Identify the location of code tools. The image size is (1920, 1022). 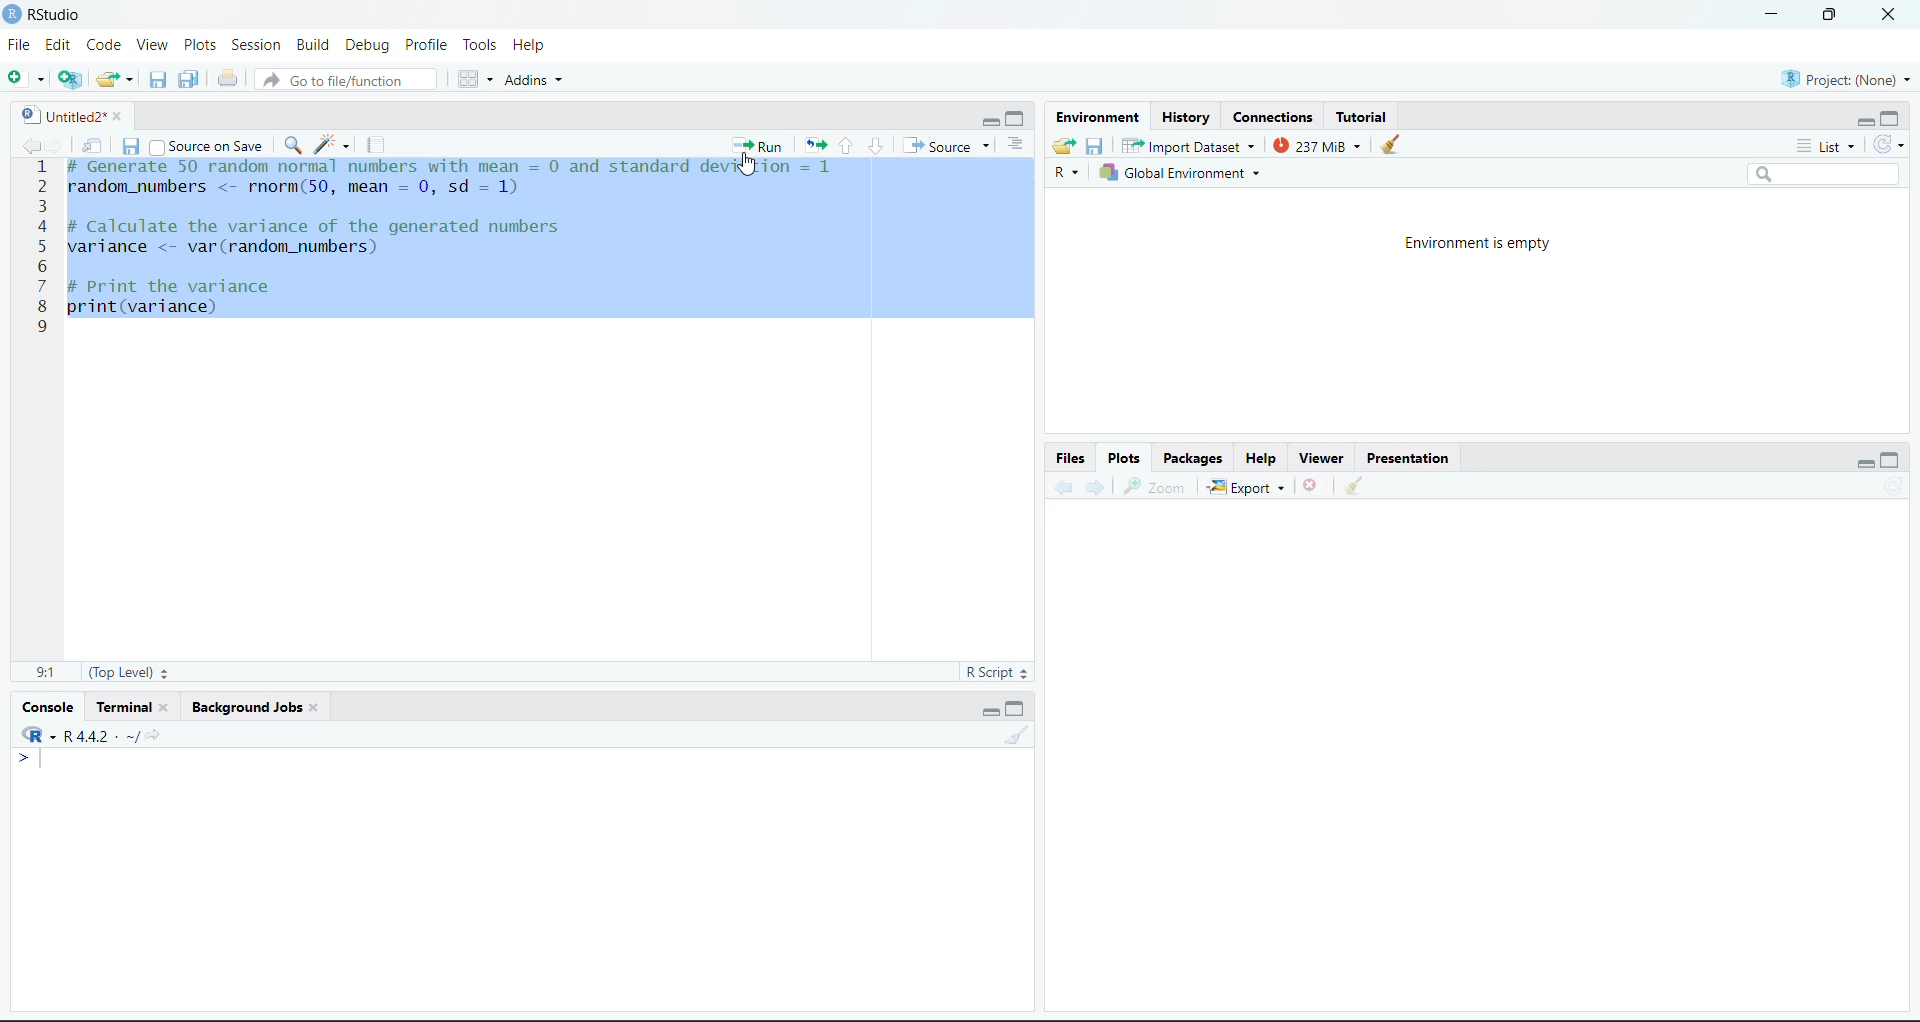
(333, 145).